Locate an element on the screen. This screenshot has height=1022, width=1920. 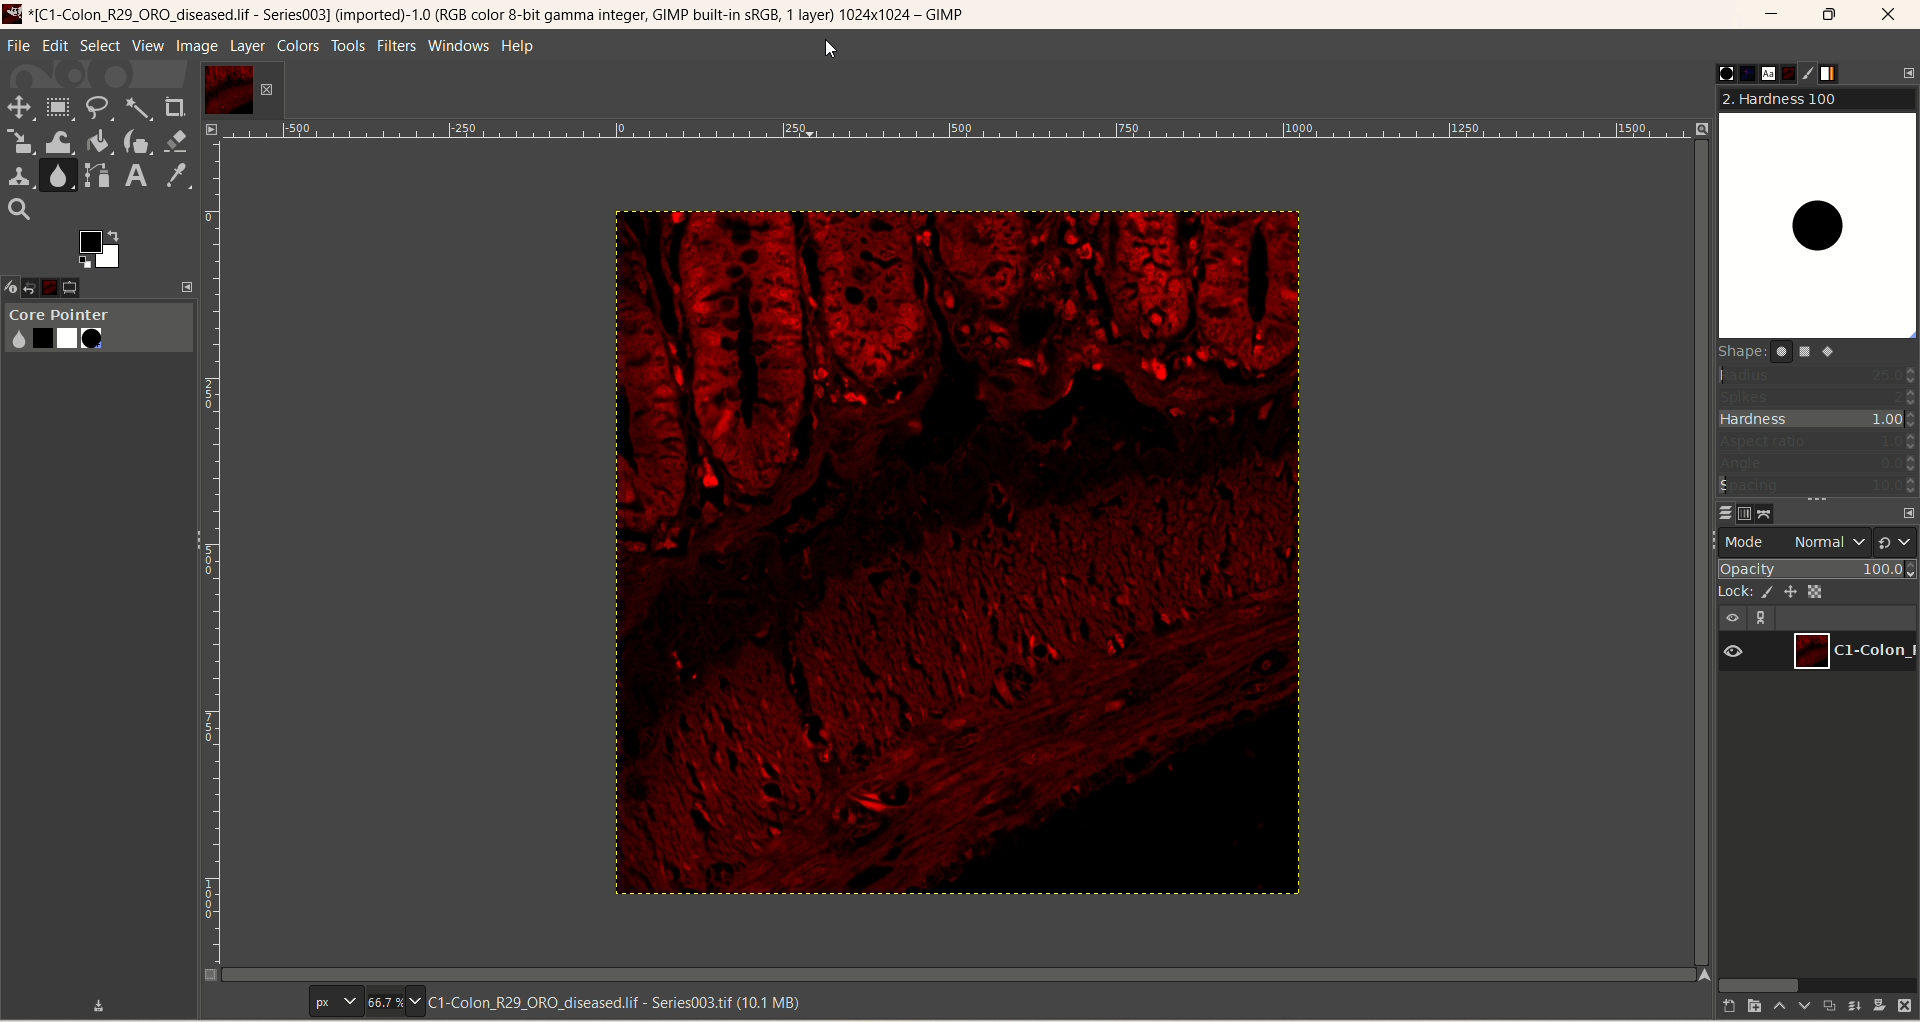
windows is located at coordinates (462, 45).